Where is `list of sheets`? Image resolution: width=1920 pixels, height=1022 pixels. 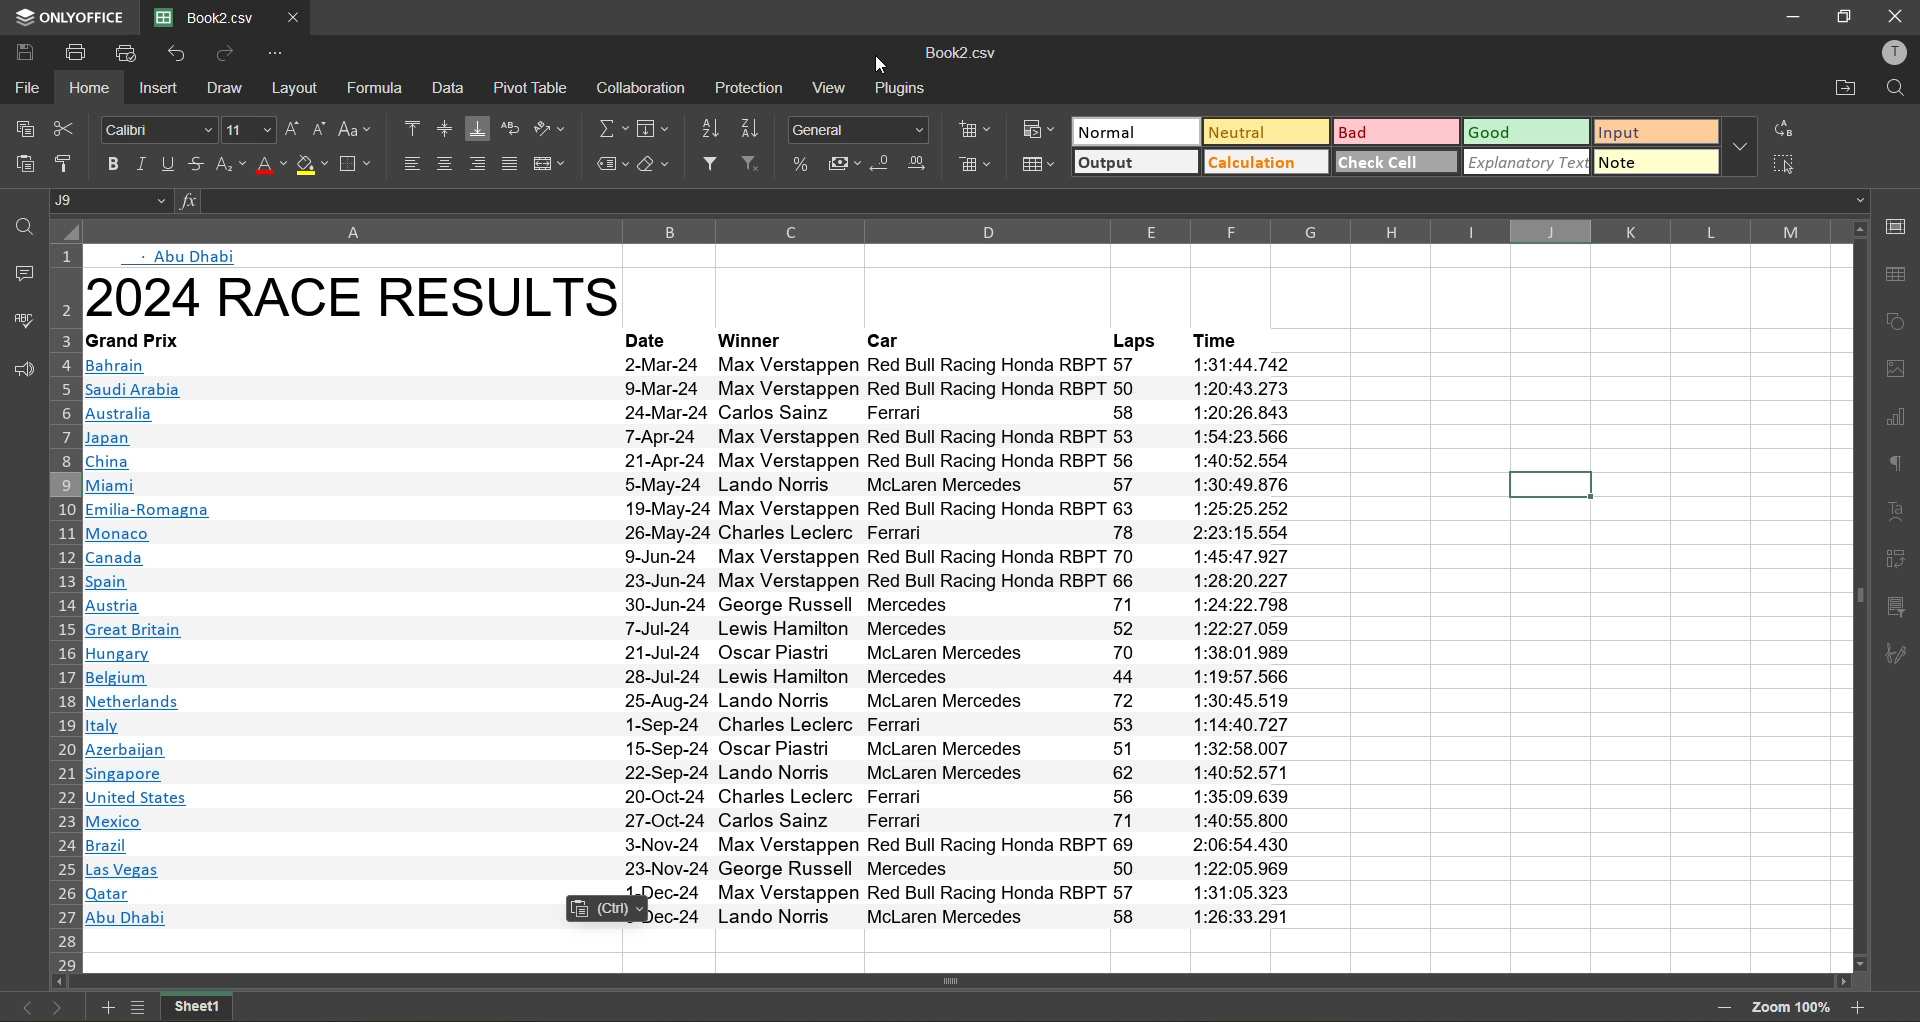 list of sheets is located at coordinates (136, 1008).